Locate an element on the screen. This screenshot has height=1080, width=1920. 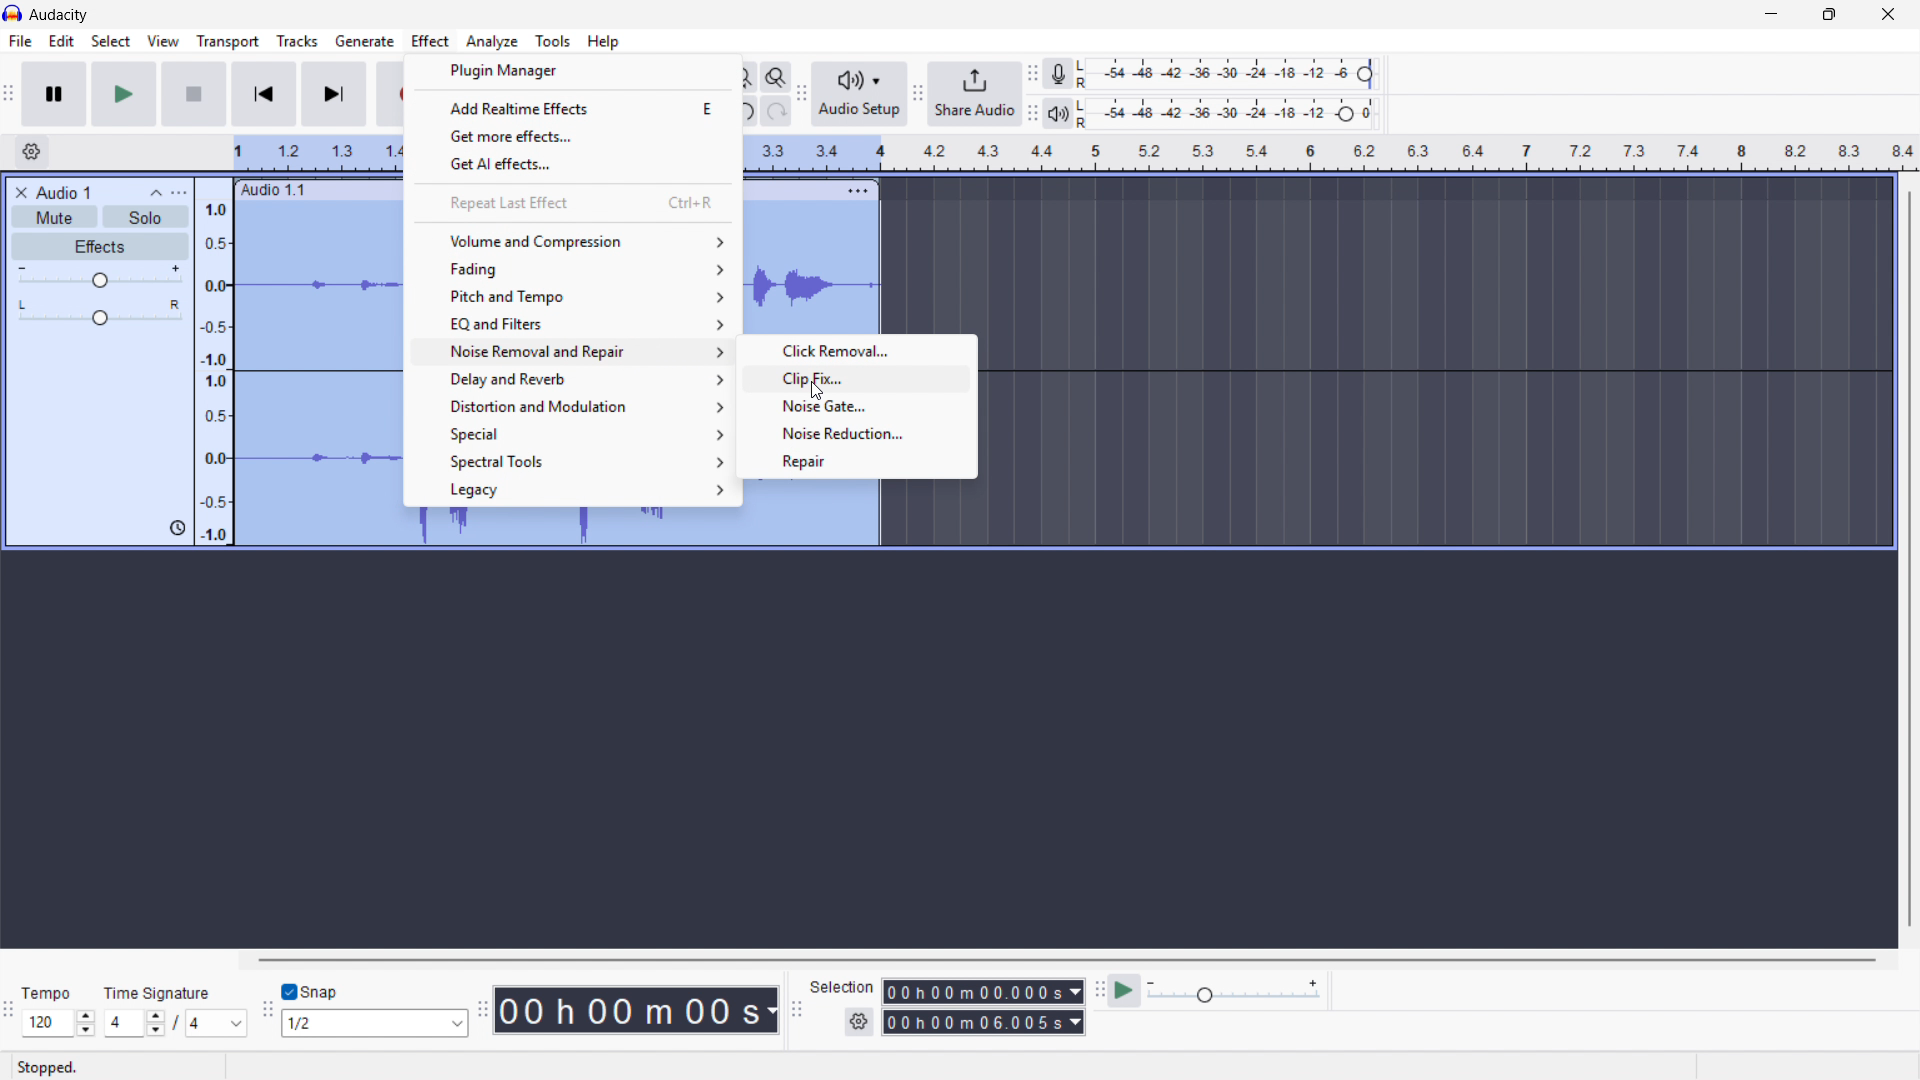
Cursor is located at coordinates (819, 394).